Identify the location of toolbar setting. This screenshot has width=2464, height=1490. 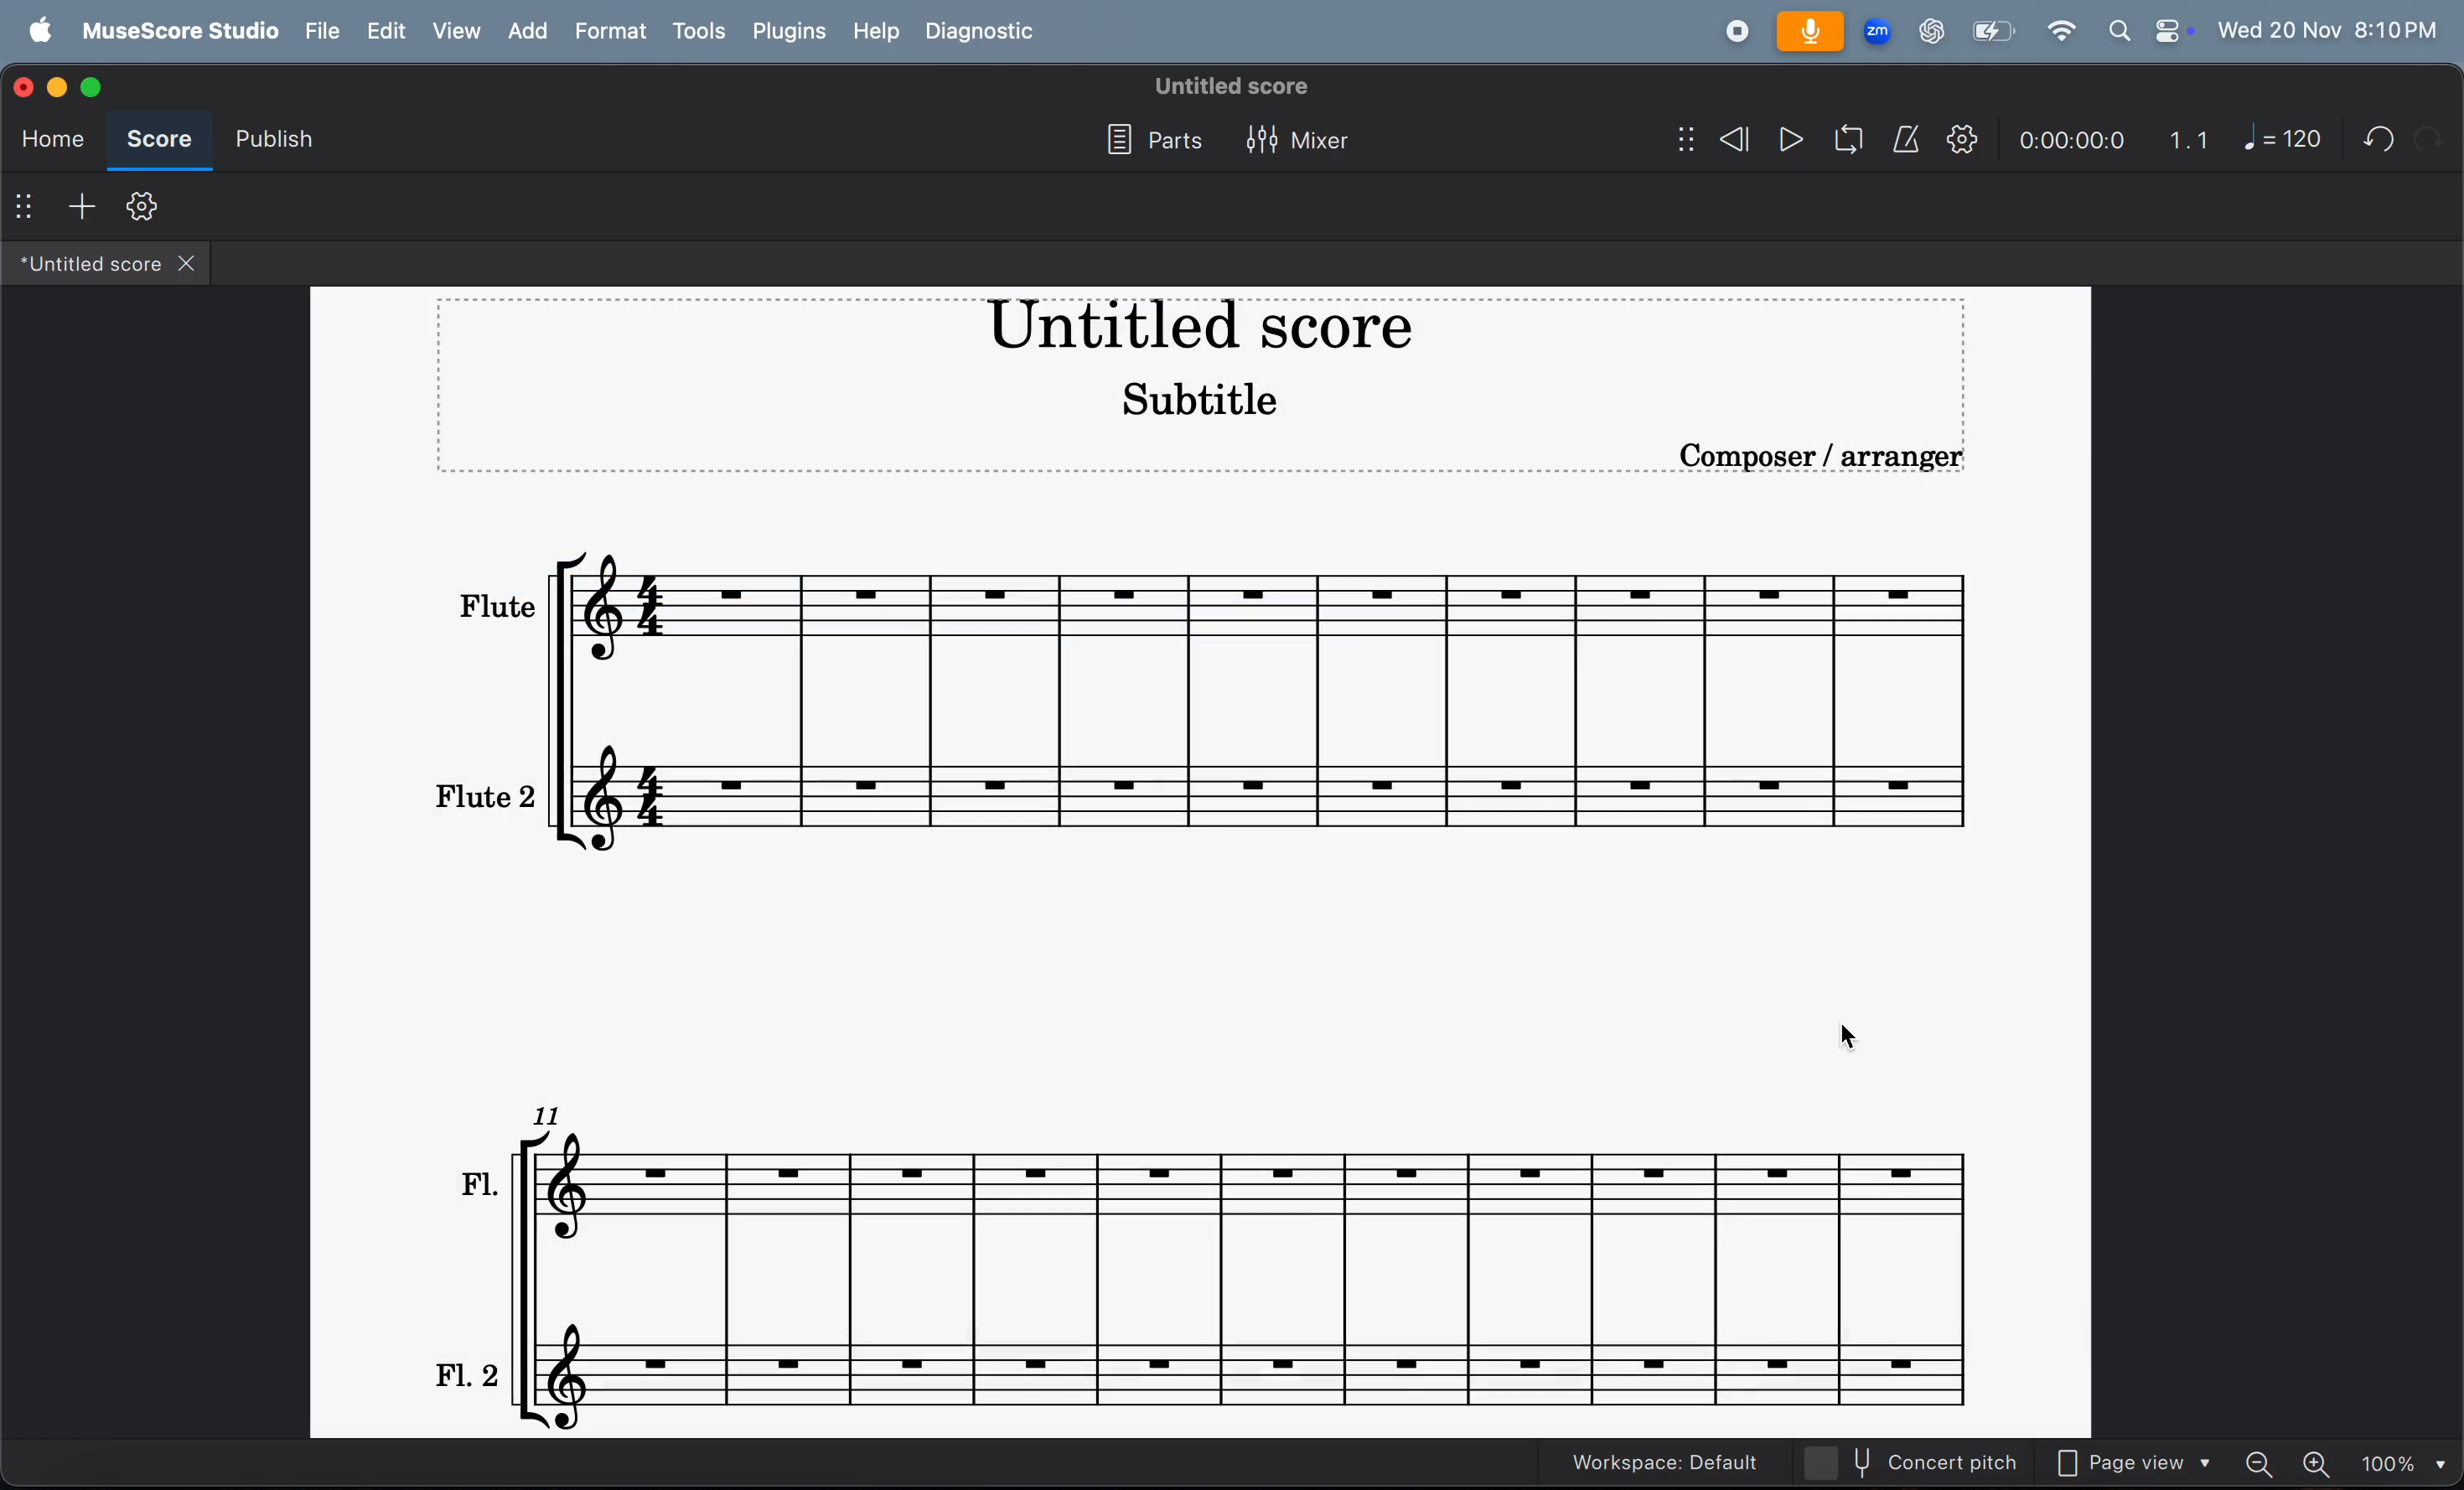
(142, 205).